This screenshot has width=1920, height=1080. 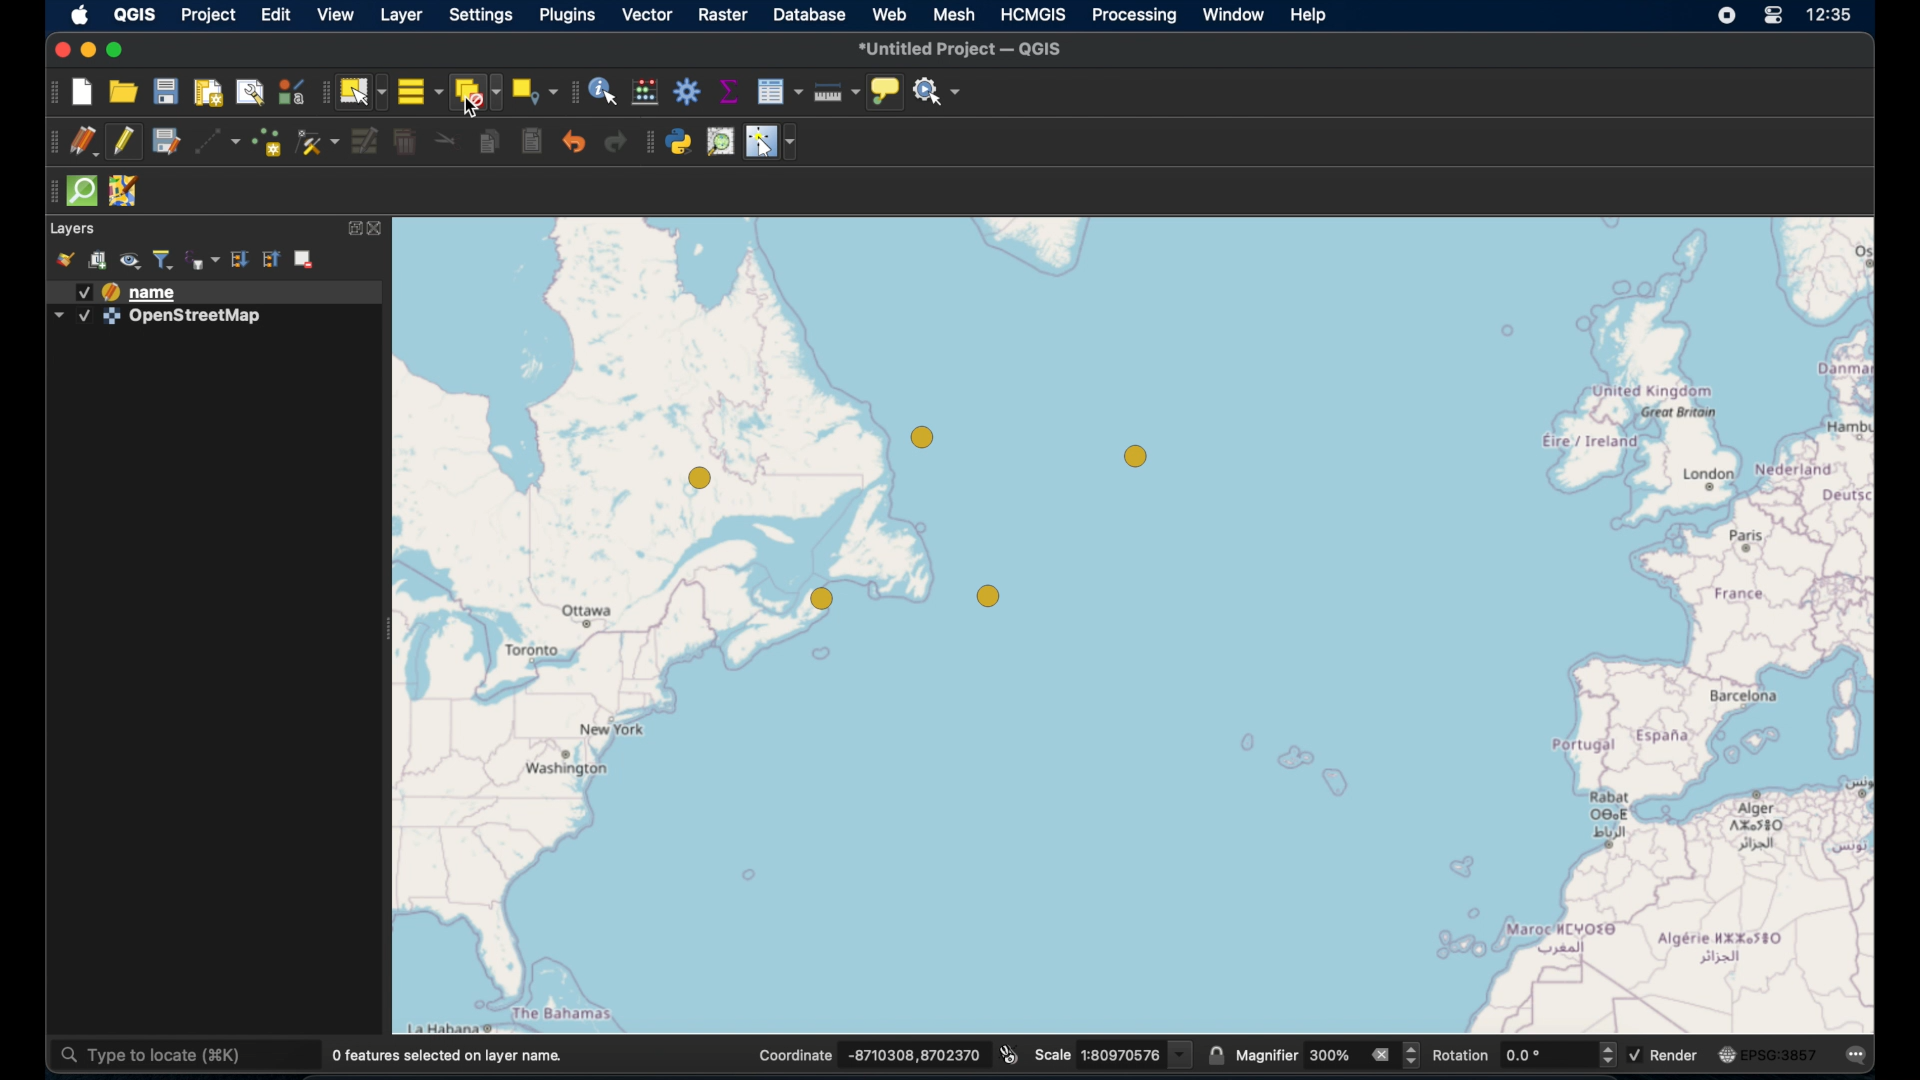 What do you see at coordinates (84, 142) in the screenshot?
I see `current edits` at bounding box center [84, 142].